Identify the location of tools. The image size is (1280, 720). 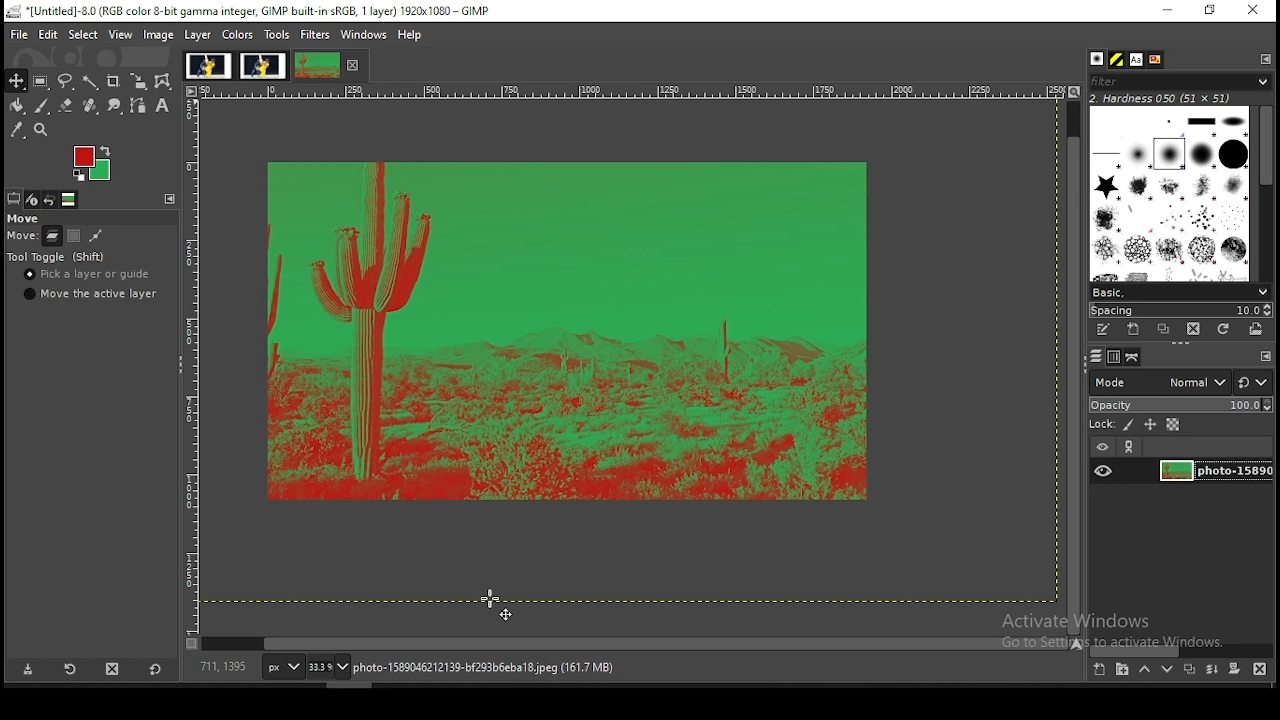
(279, 33).